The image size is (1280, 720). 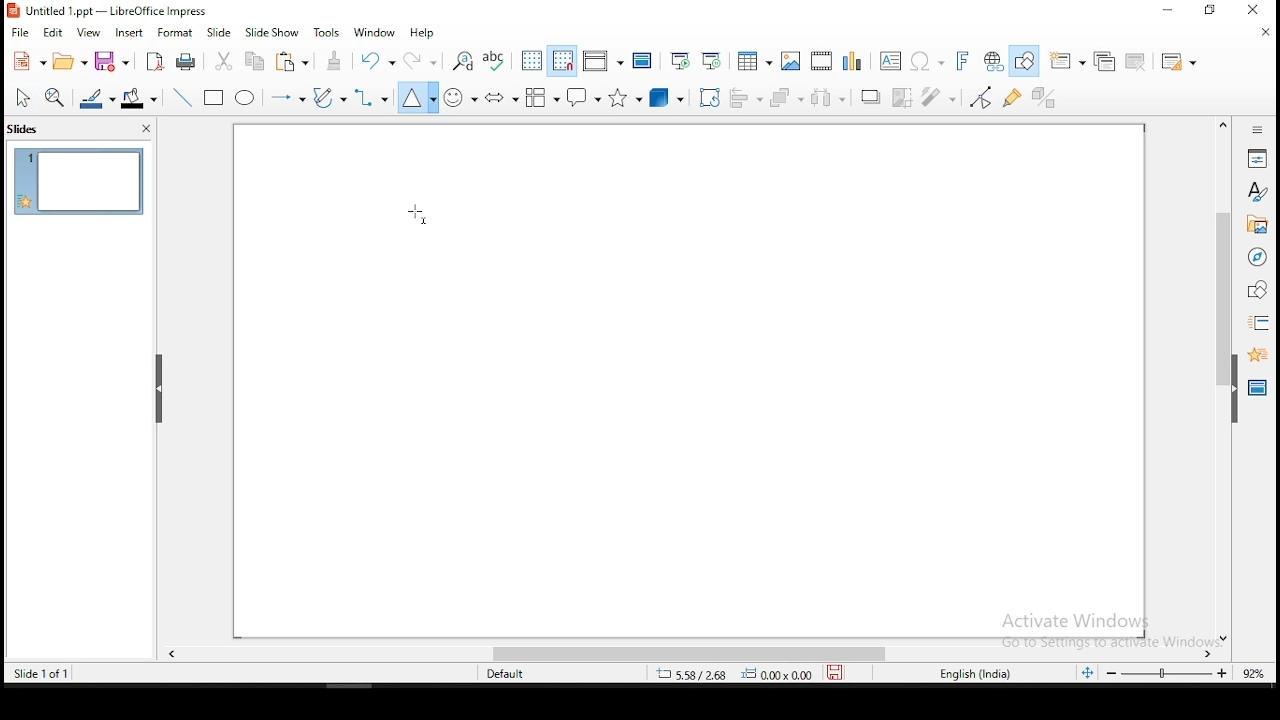 What do you see at coordinates (1262, 322) in the screenshot?
I see `slide transition` at bounding box center [1262, 322].